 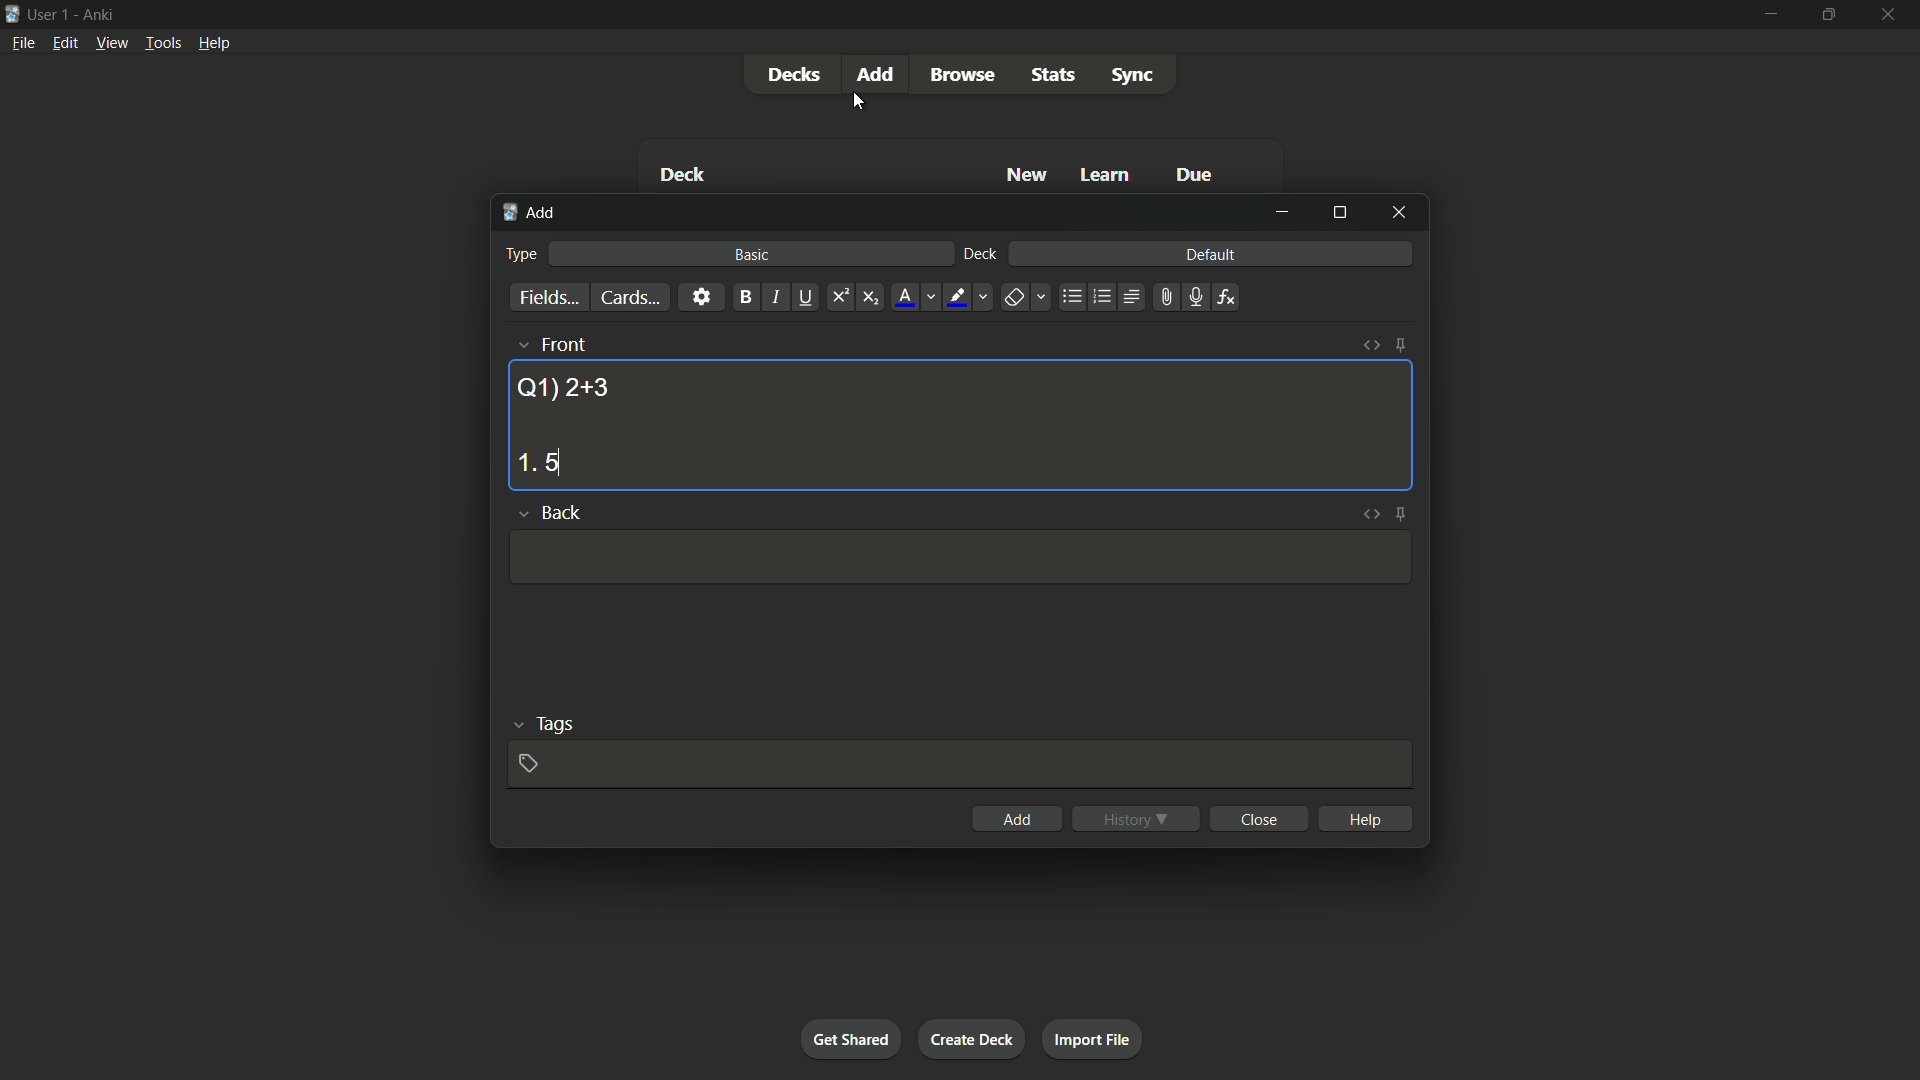 I want to click on app icon, so click(x=12, y=12).